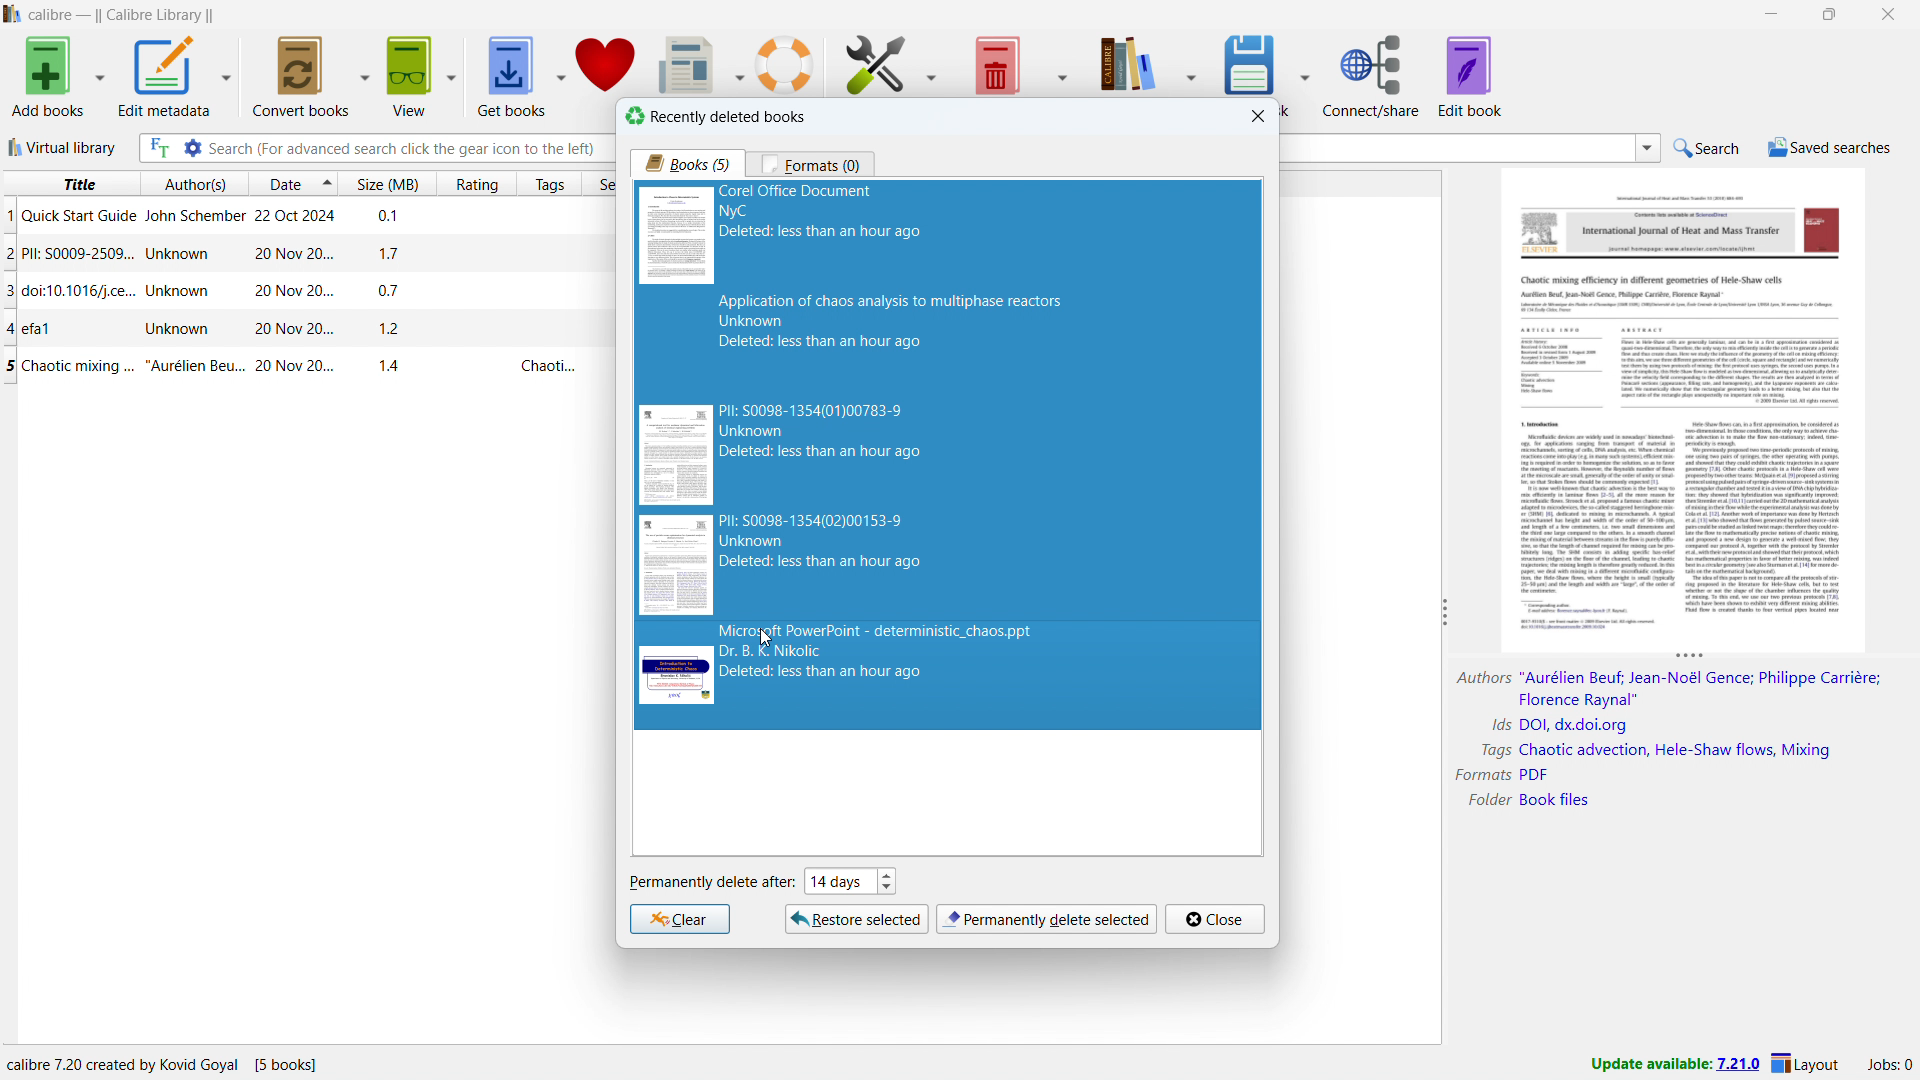  Describe the element at coordinates (1690, 657) in the screenshot. I see `resize` at that location.